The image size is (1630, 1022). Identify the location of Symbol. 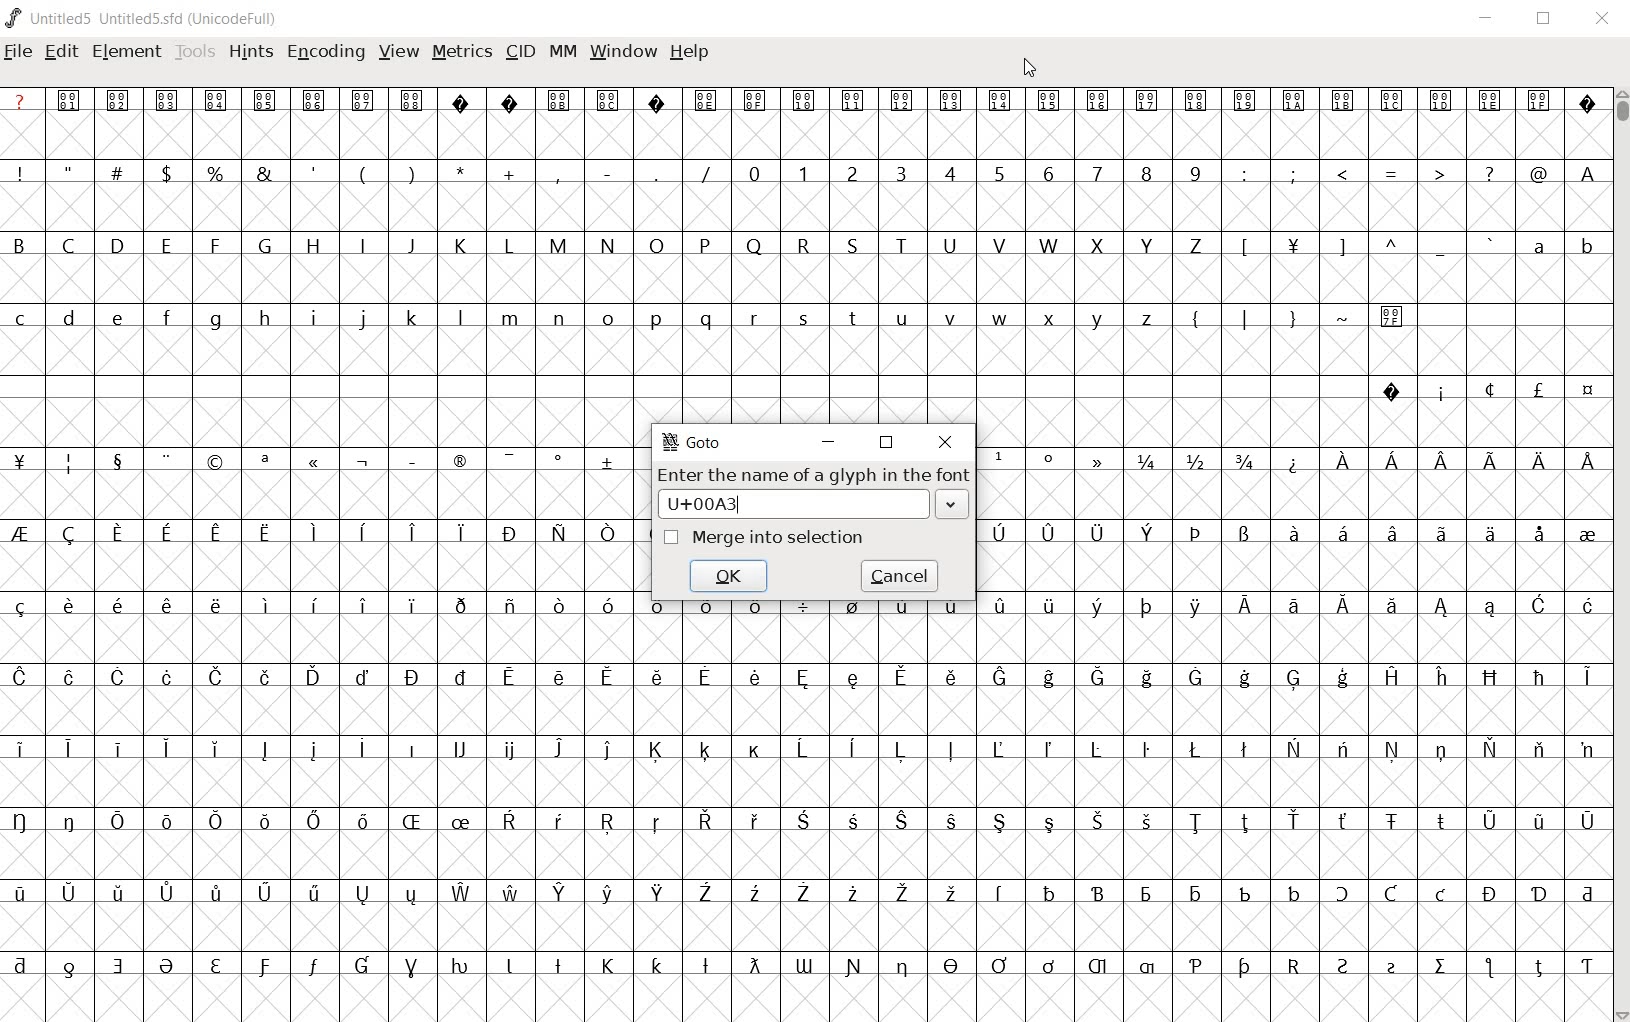
(1587, 458).